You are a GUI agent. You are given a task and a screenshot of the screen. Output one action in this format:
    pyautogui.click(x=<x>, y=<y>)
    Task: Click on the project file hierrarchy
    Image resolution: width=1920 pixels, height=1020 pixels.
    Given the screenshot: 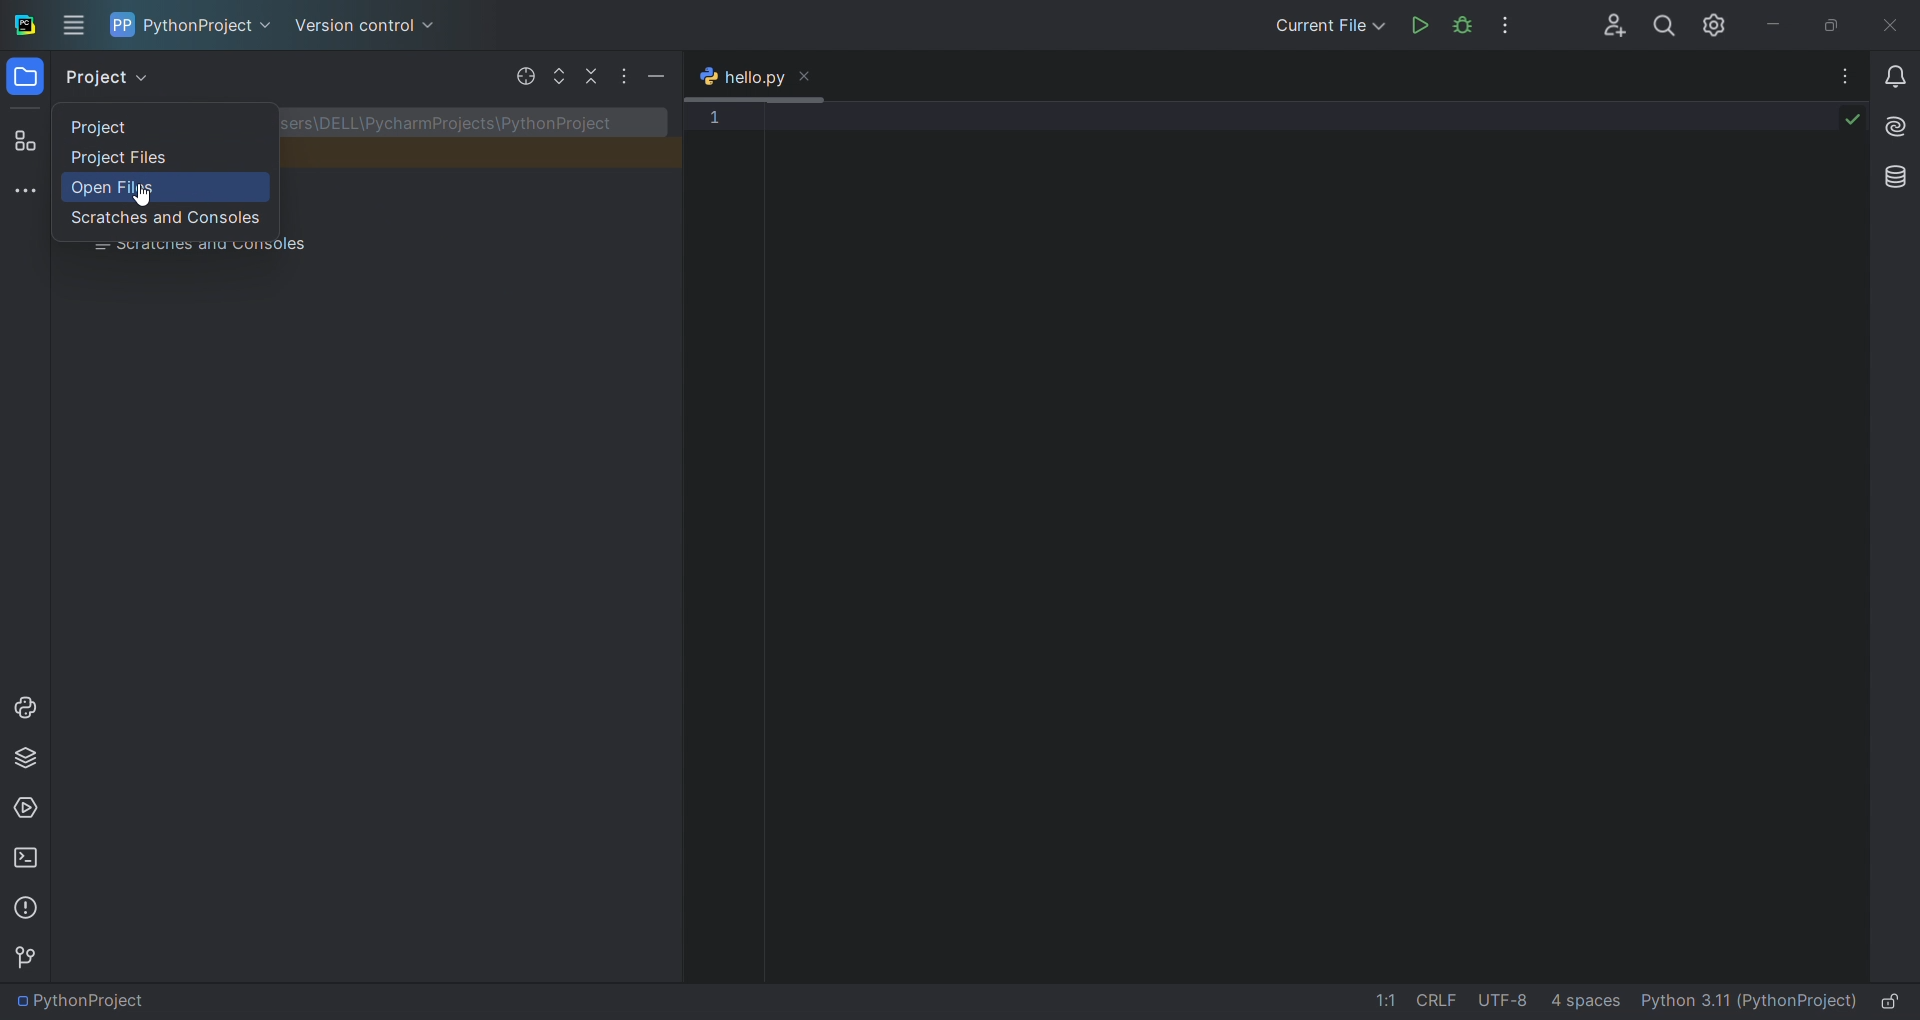 What is the action you would take?
    pyautogui.click(x=472, y=263)
    